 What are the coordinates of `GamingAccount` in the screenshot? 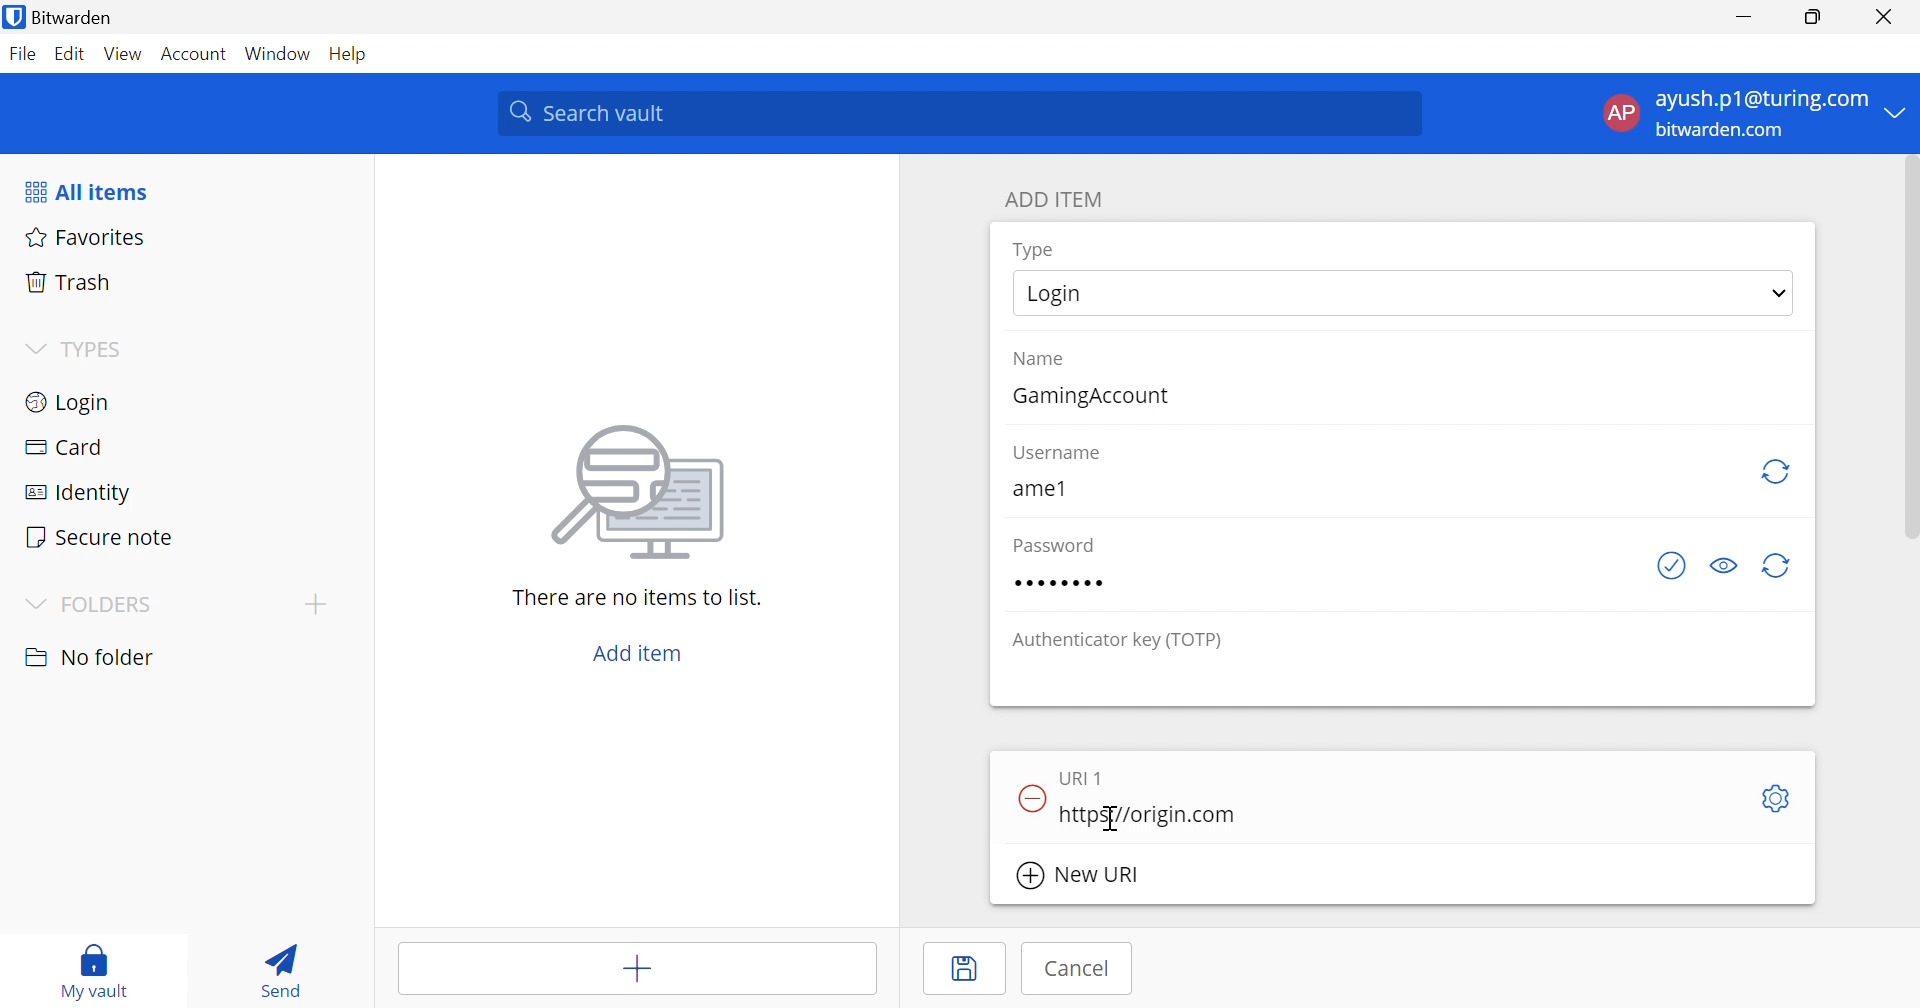 It's located at (1096, 397).